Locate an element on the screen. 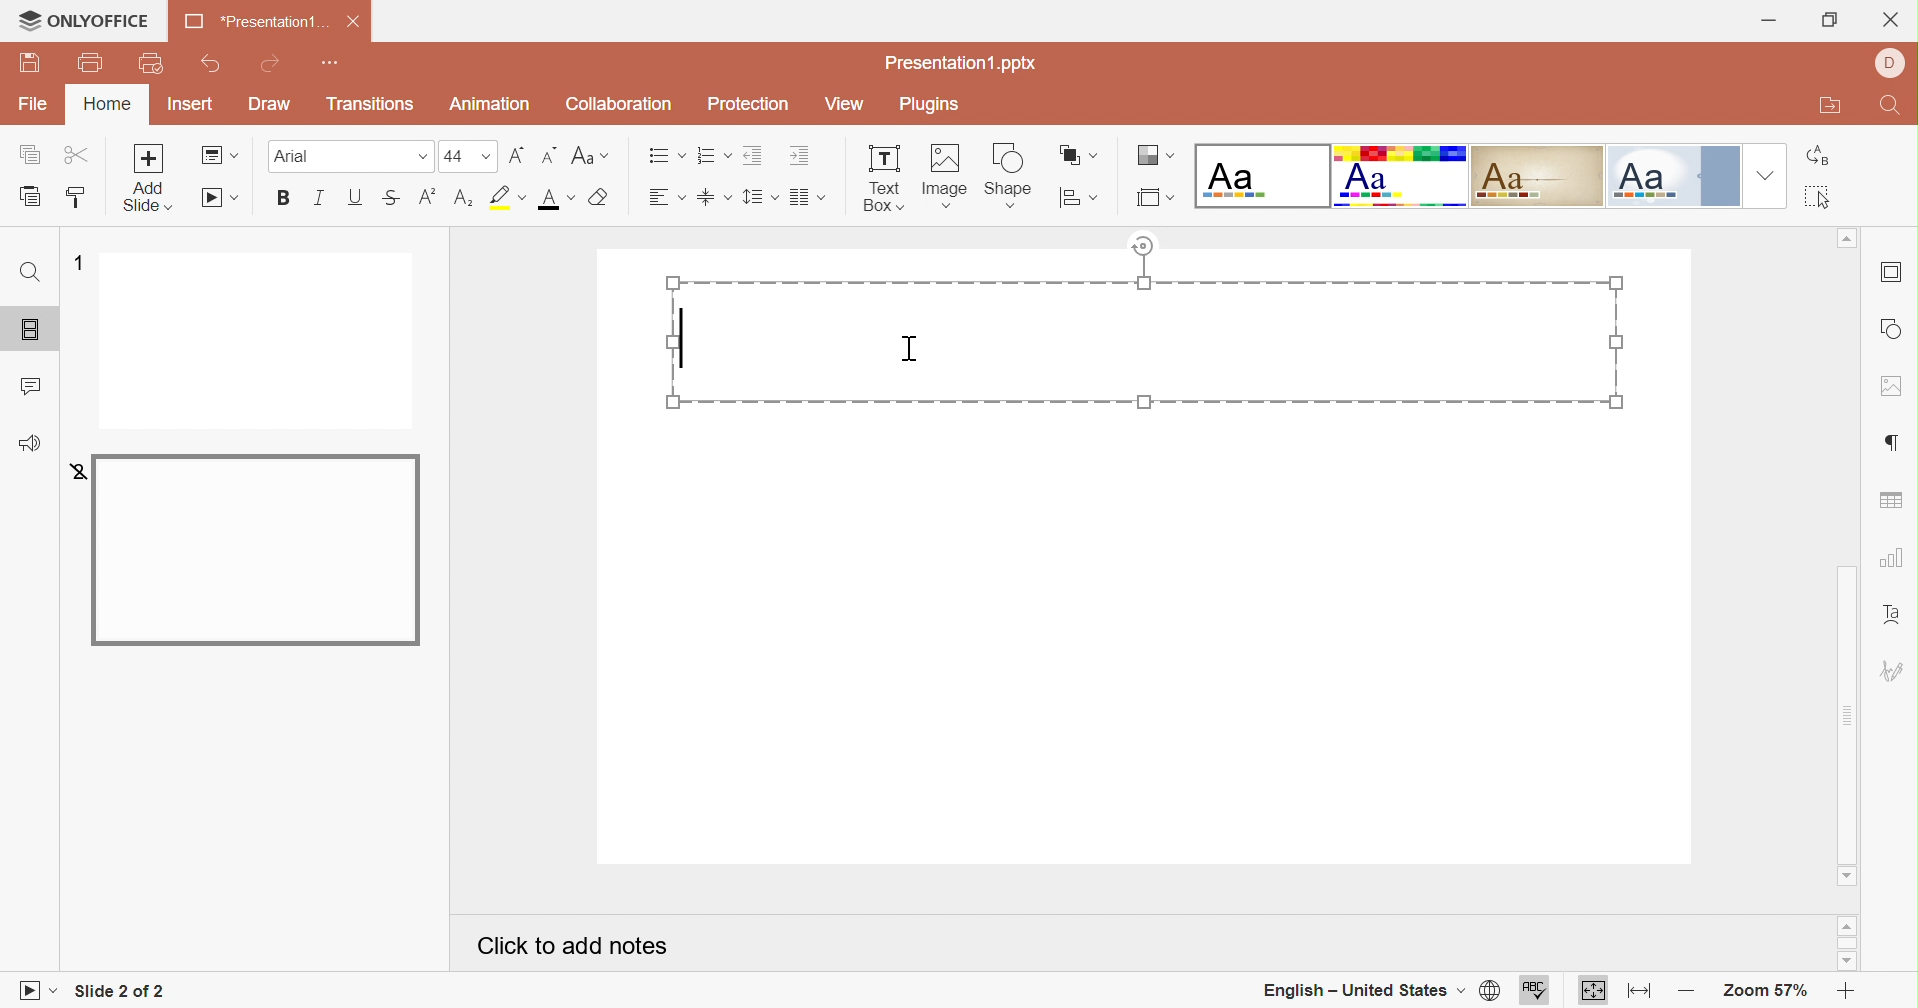 This screenshot has height=1008, width=1918. Restore down is located at coordinates (1828, 22).